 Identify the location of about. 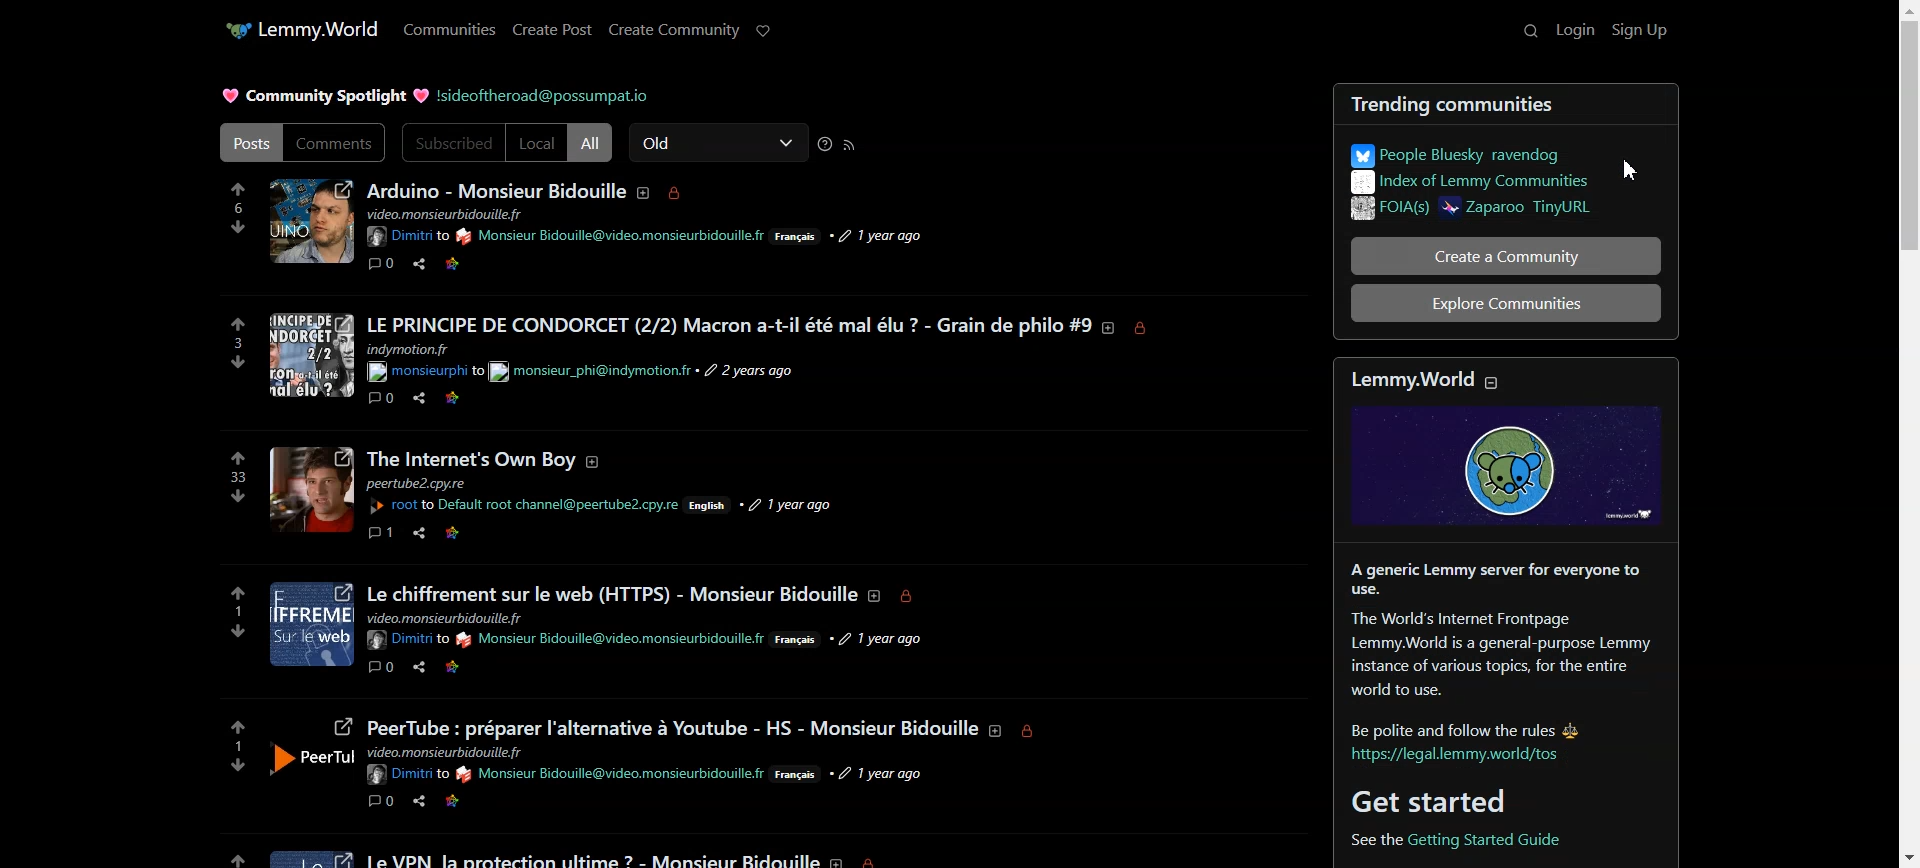
(878, 599).